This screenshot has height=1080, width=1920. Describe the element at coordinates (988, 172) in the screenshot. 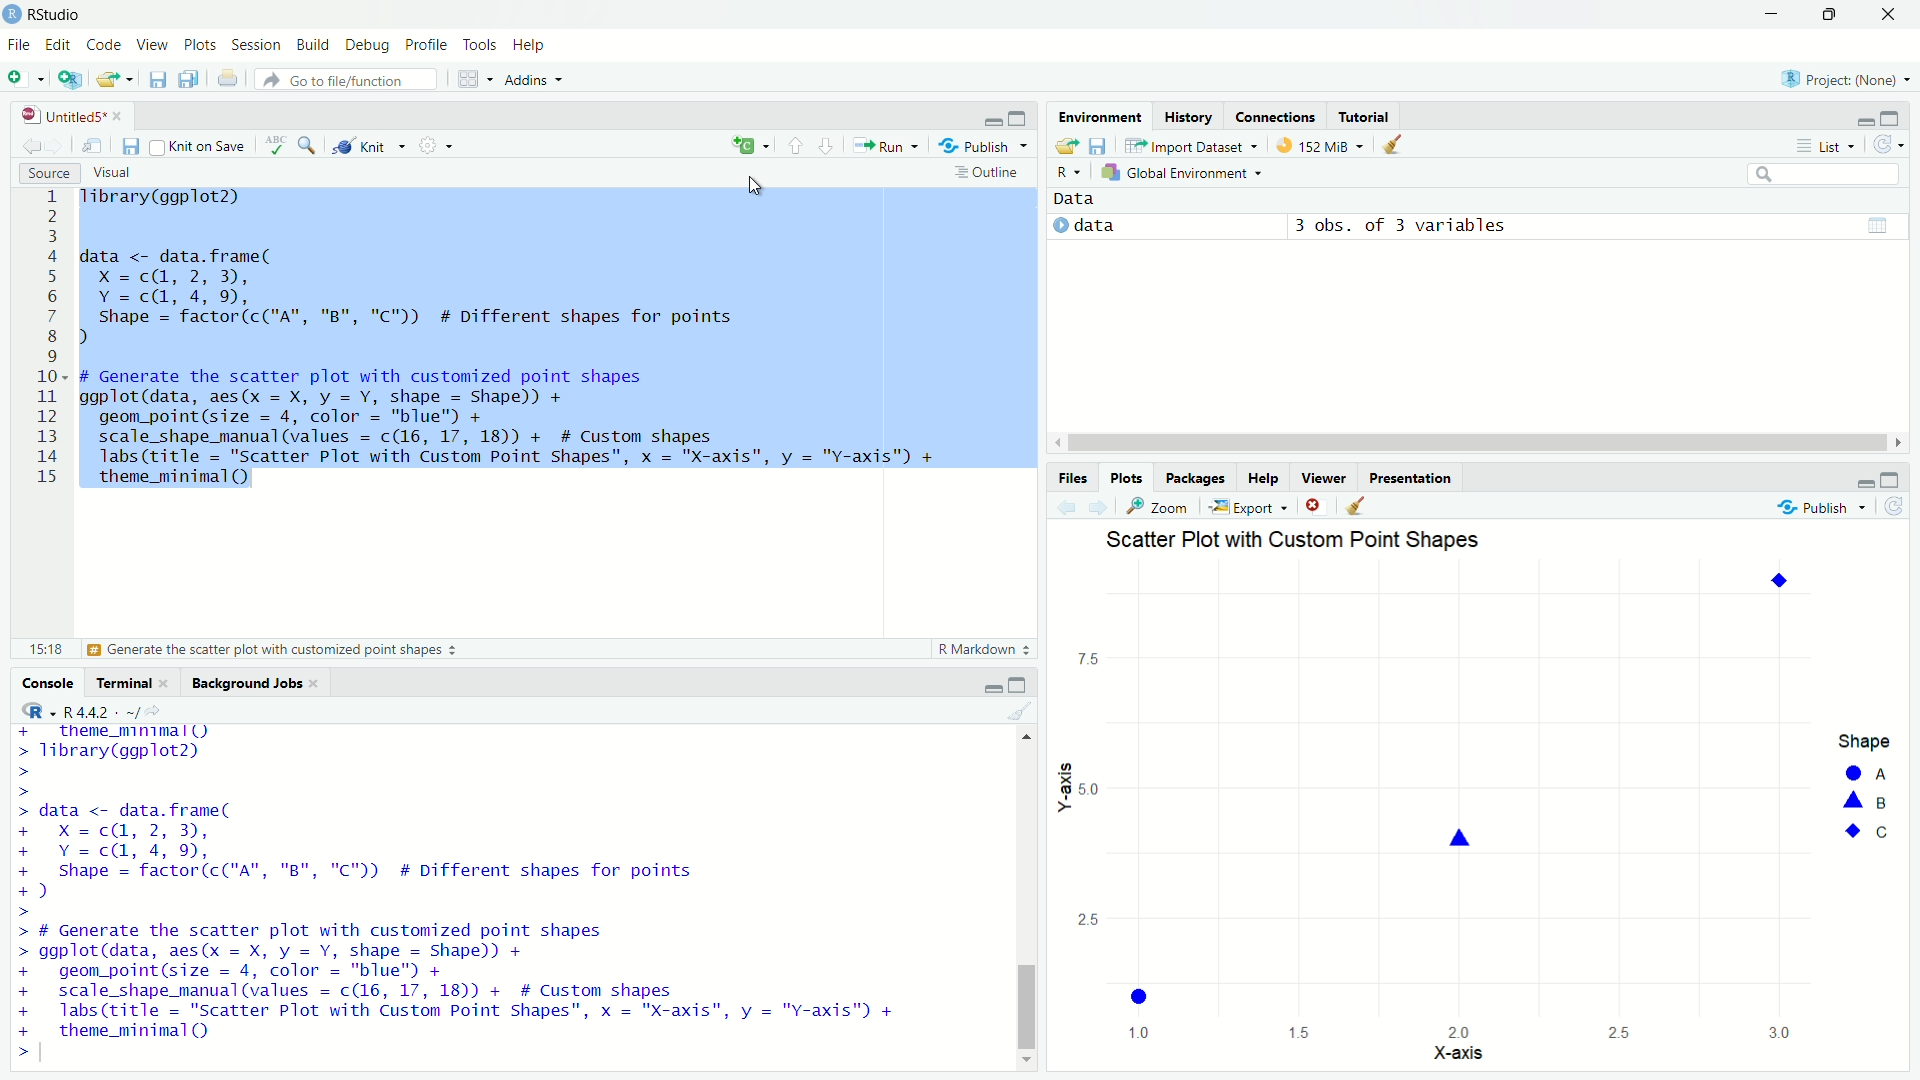

I see `Outline` at that location.